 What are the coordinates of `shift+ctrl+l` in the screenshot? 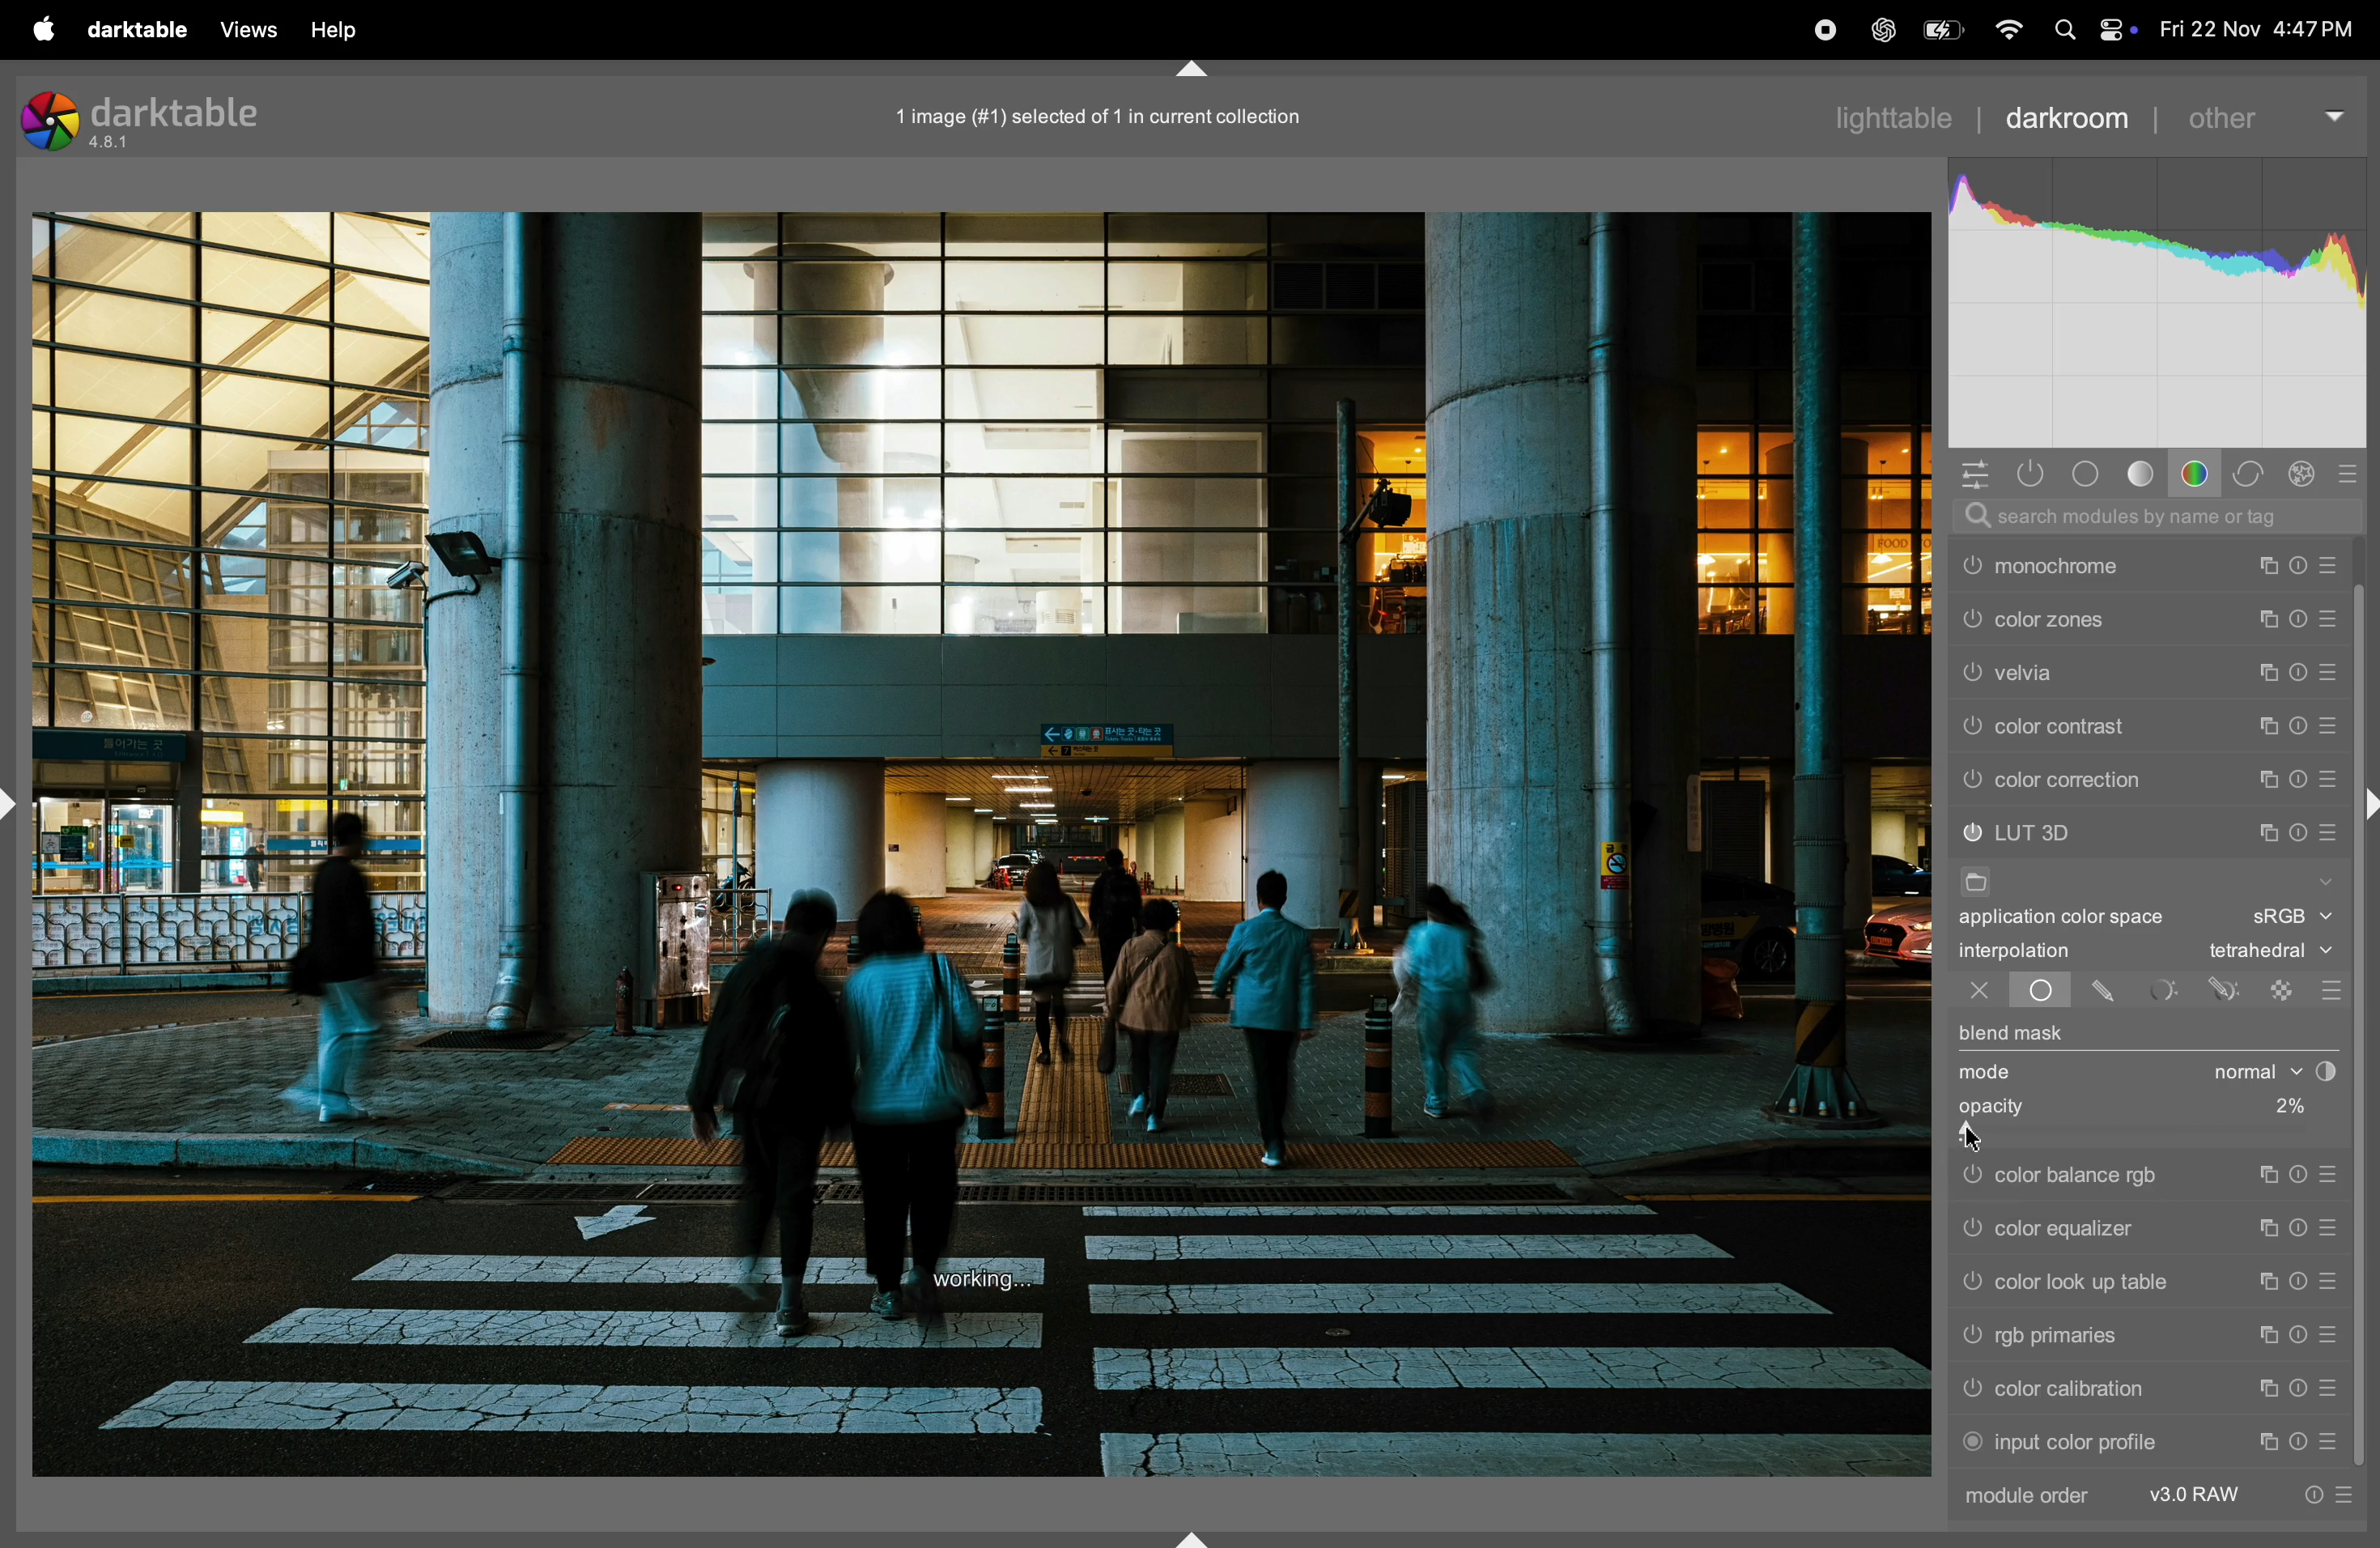 It's located at (15, 802).